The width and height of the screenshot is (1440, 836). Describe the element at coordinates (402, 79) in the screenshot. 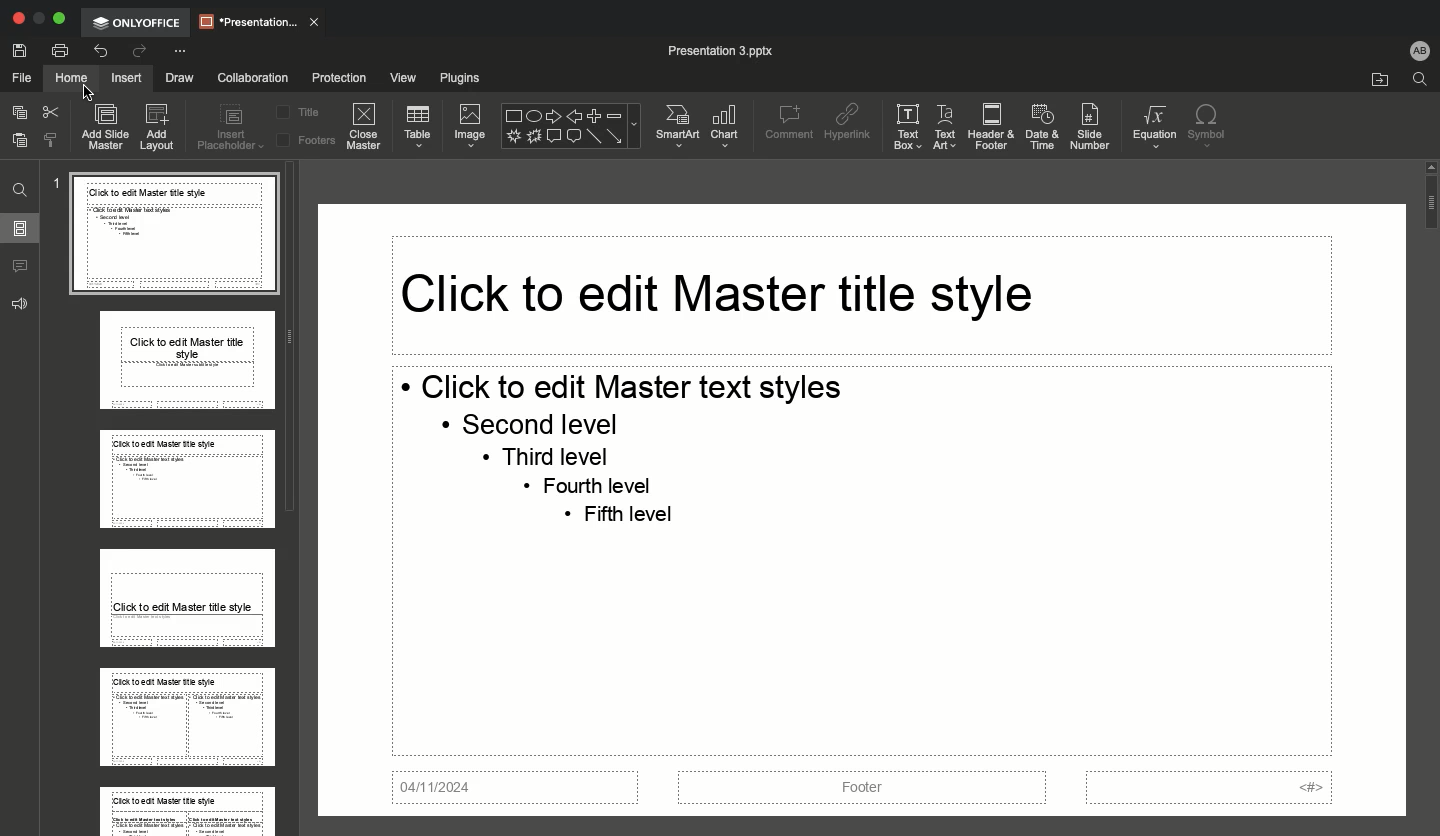

I see `View` at that location.